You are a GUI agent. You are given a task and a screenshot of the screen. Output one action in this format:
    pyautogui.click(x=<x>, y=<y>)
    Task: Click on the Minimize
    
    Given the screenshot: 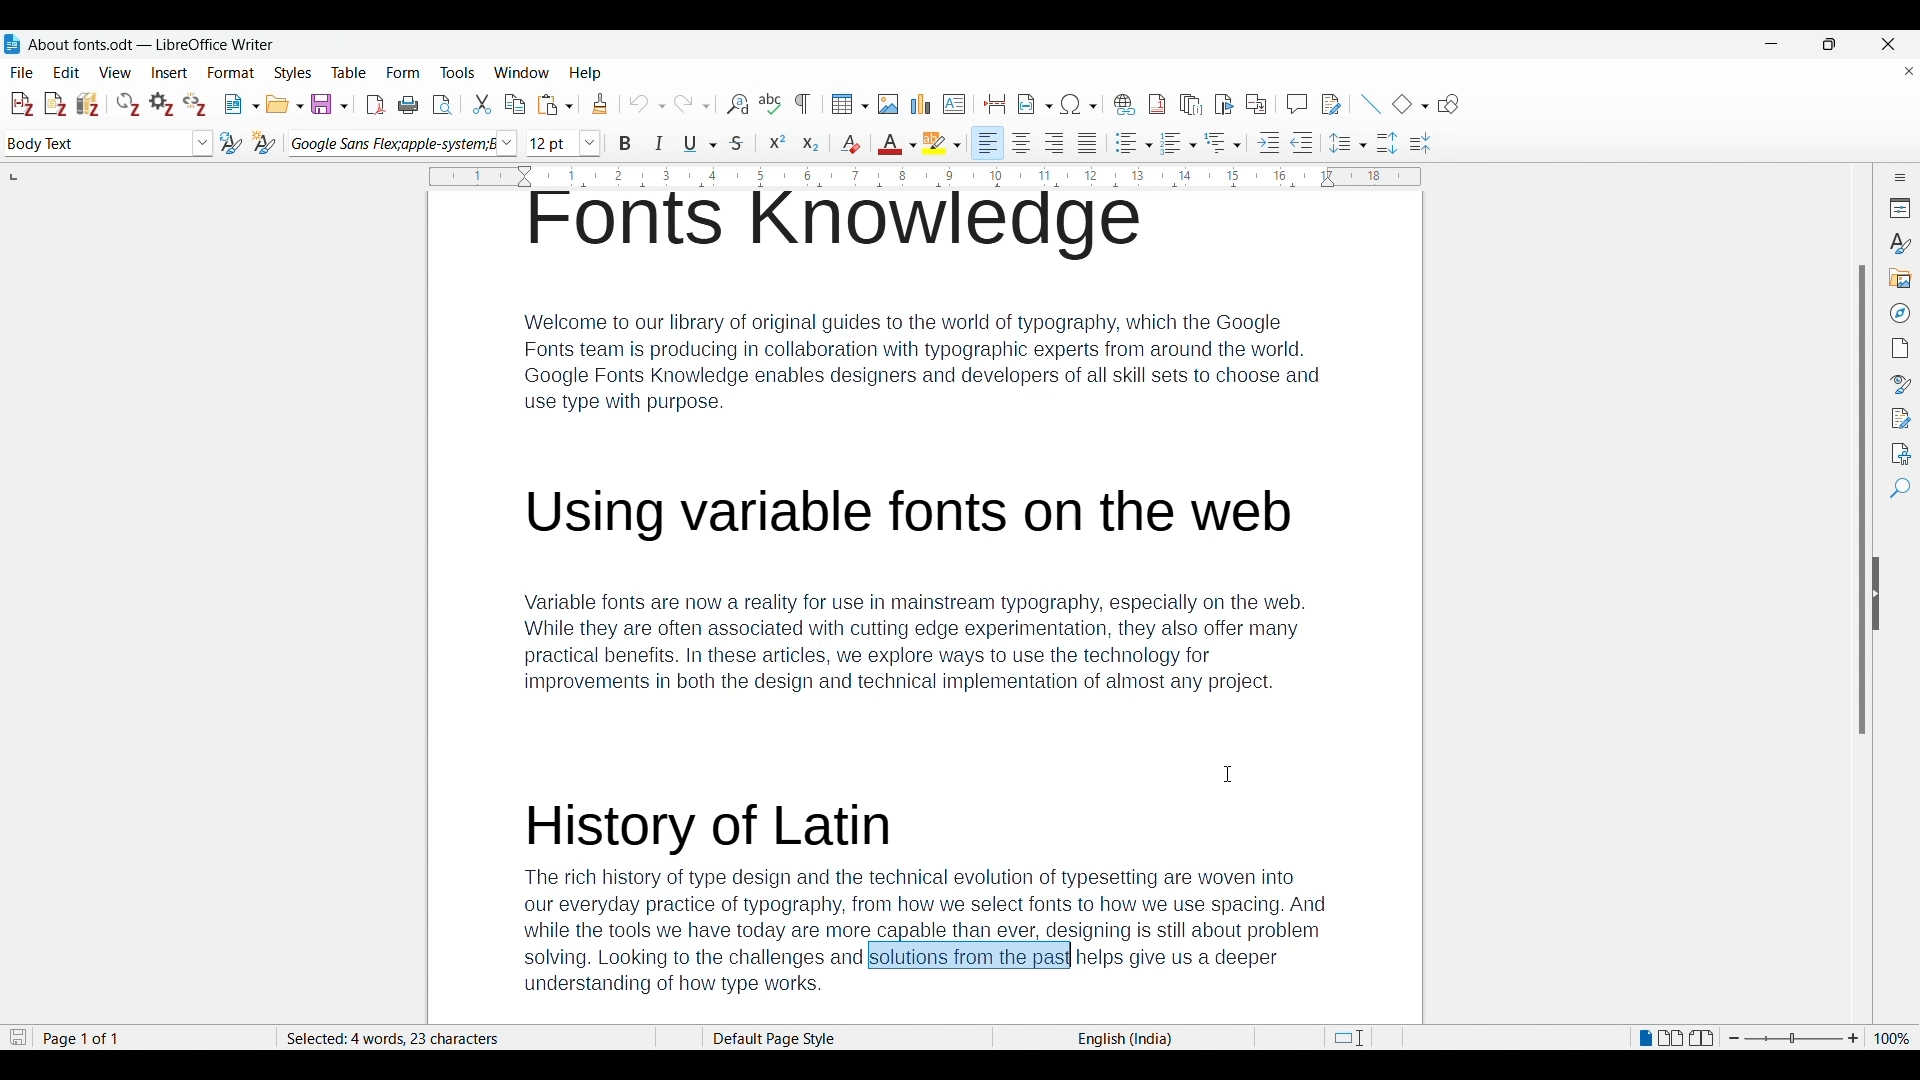 What is the action you would take?
    pyautogui.click(x=1771, y=44)
    